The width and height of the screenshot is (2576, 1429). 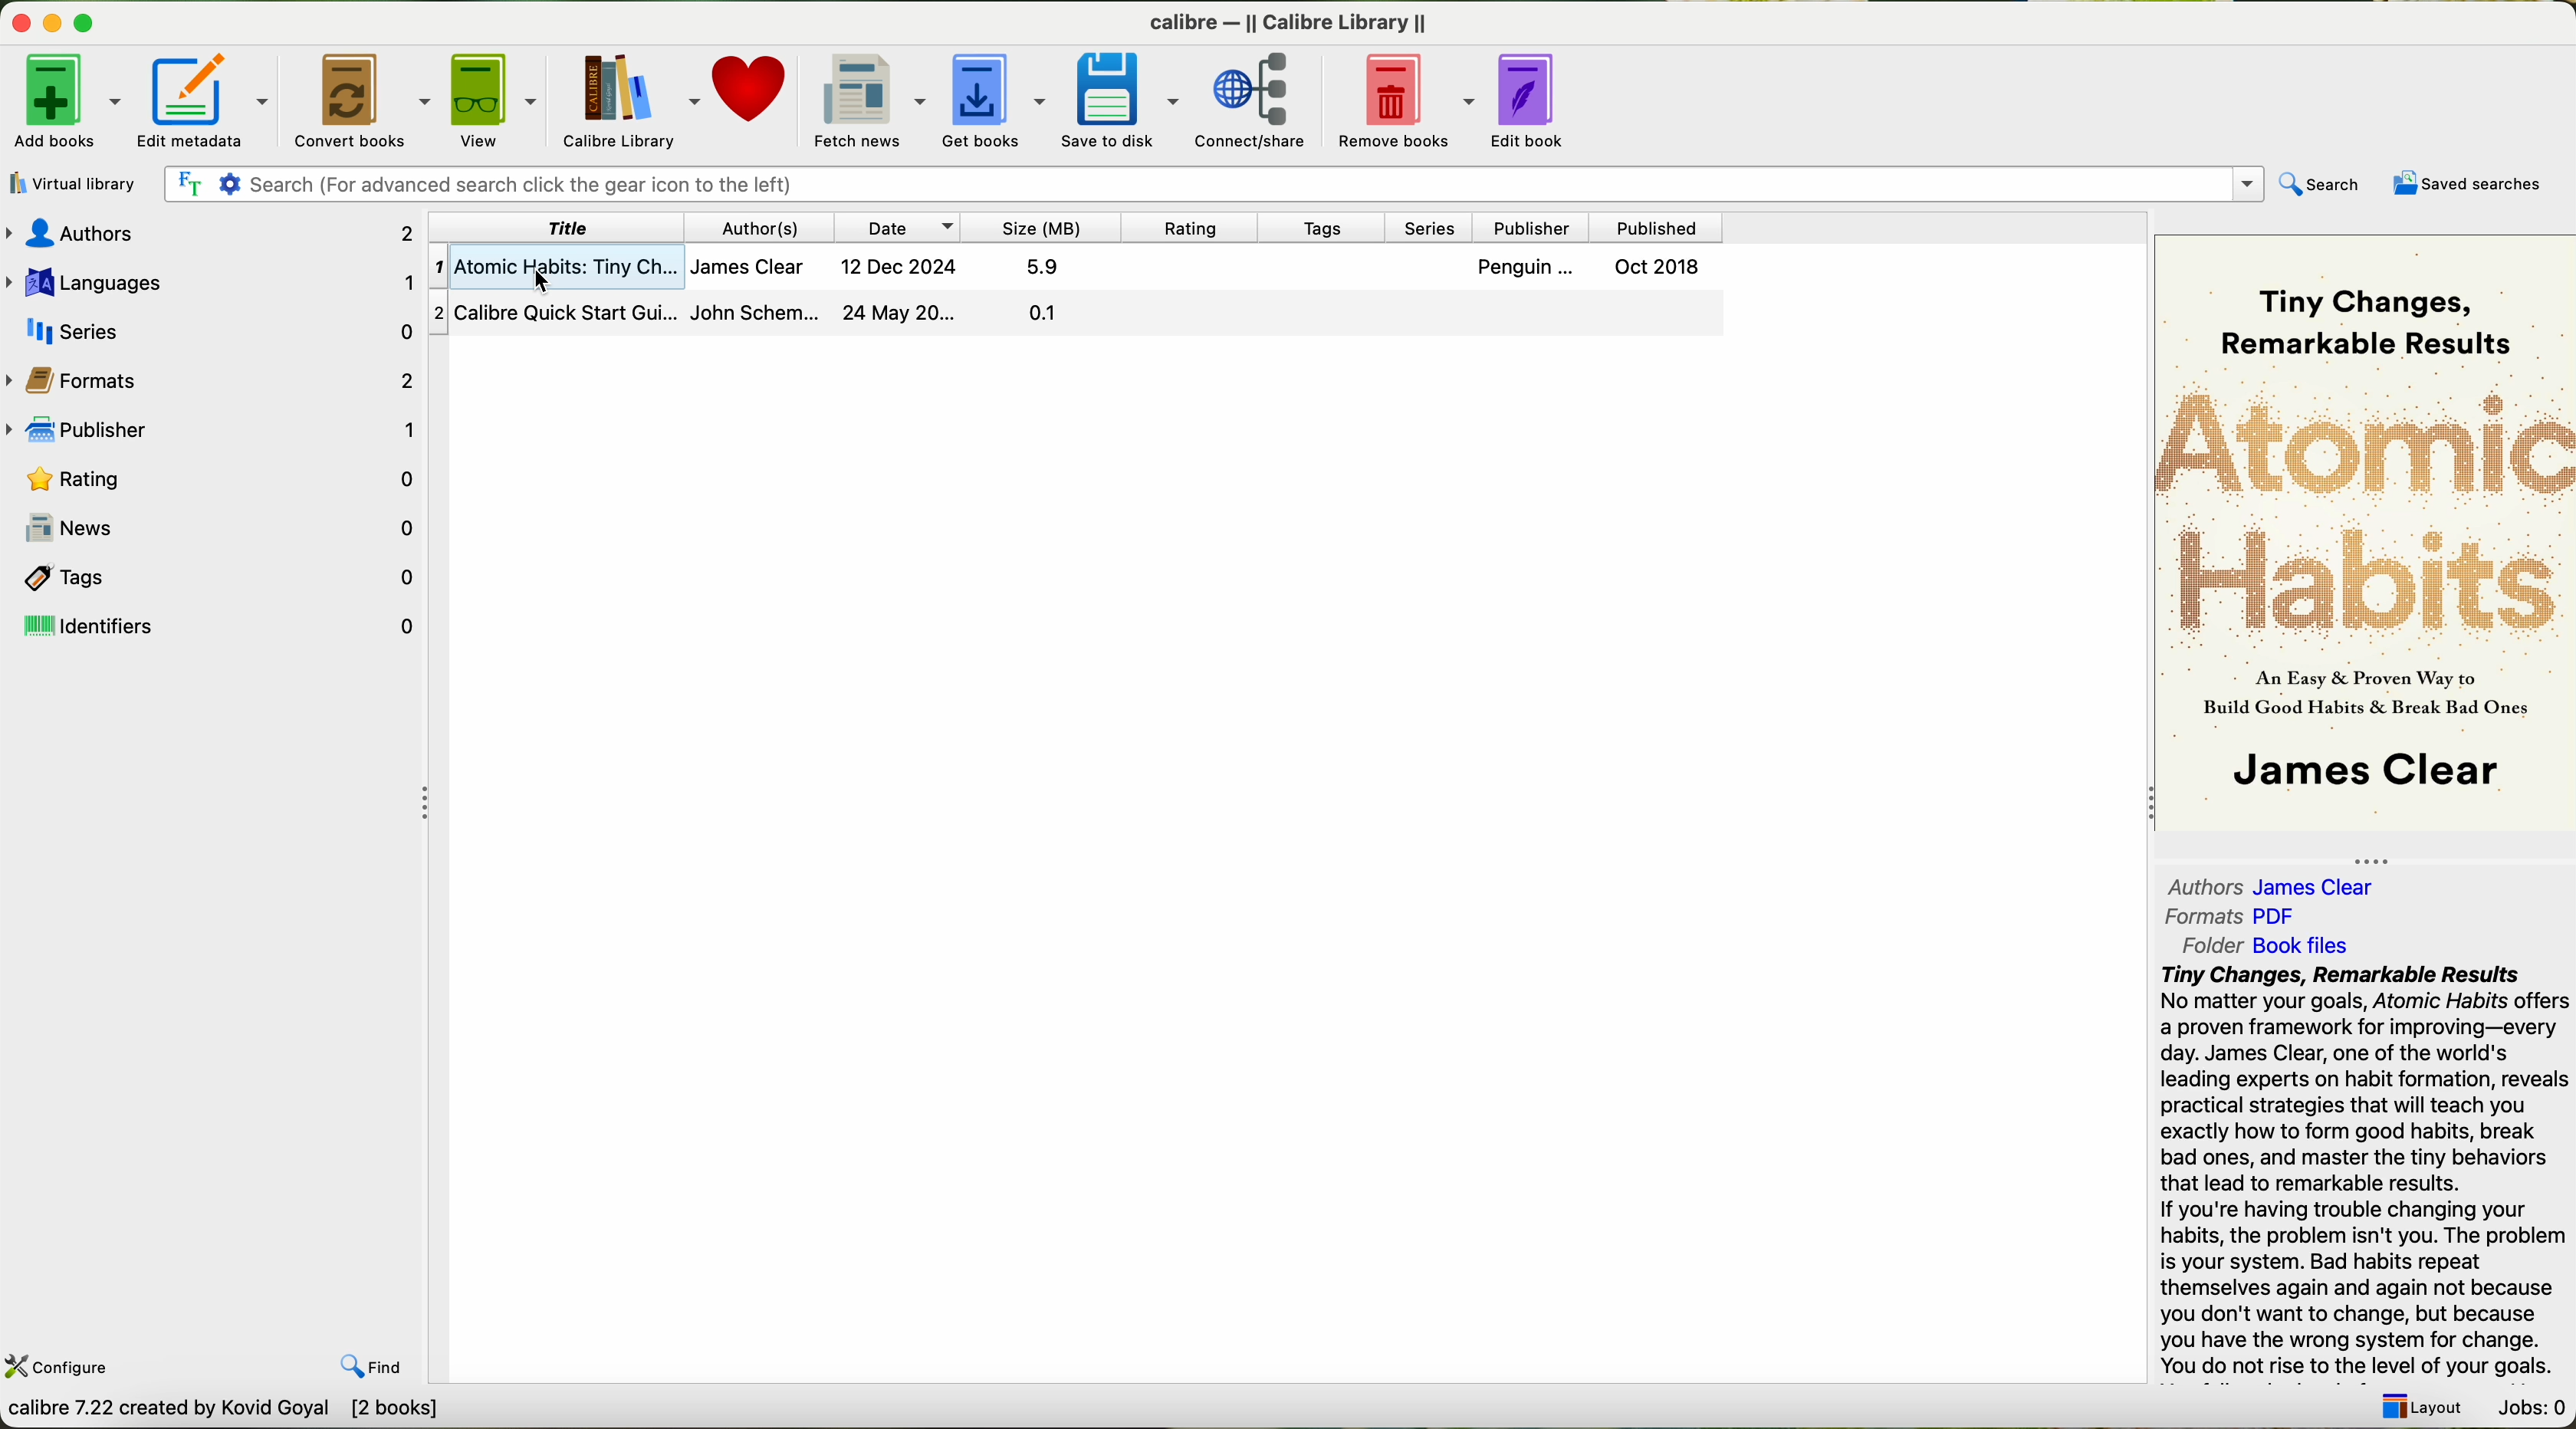 What do you see at coordinates (2363, 536) in the screenshot?
I see `book cover preview` at bounding box center [2363, 536].